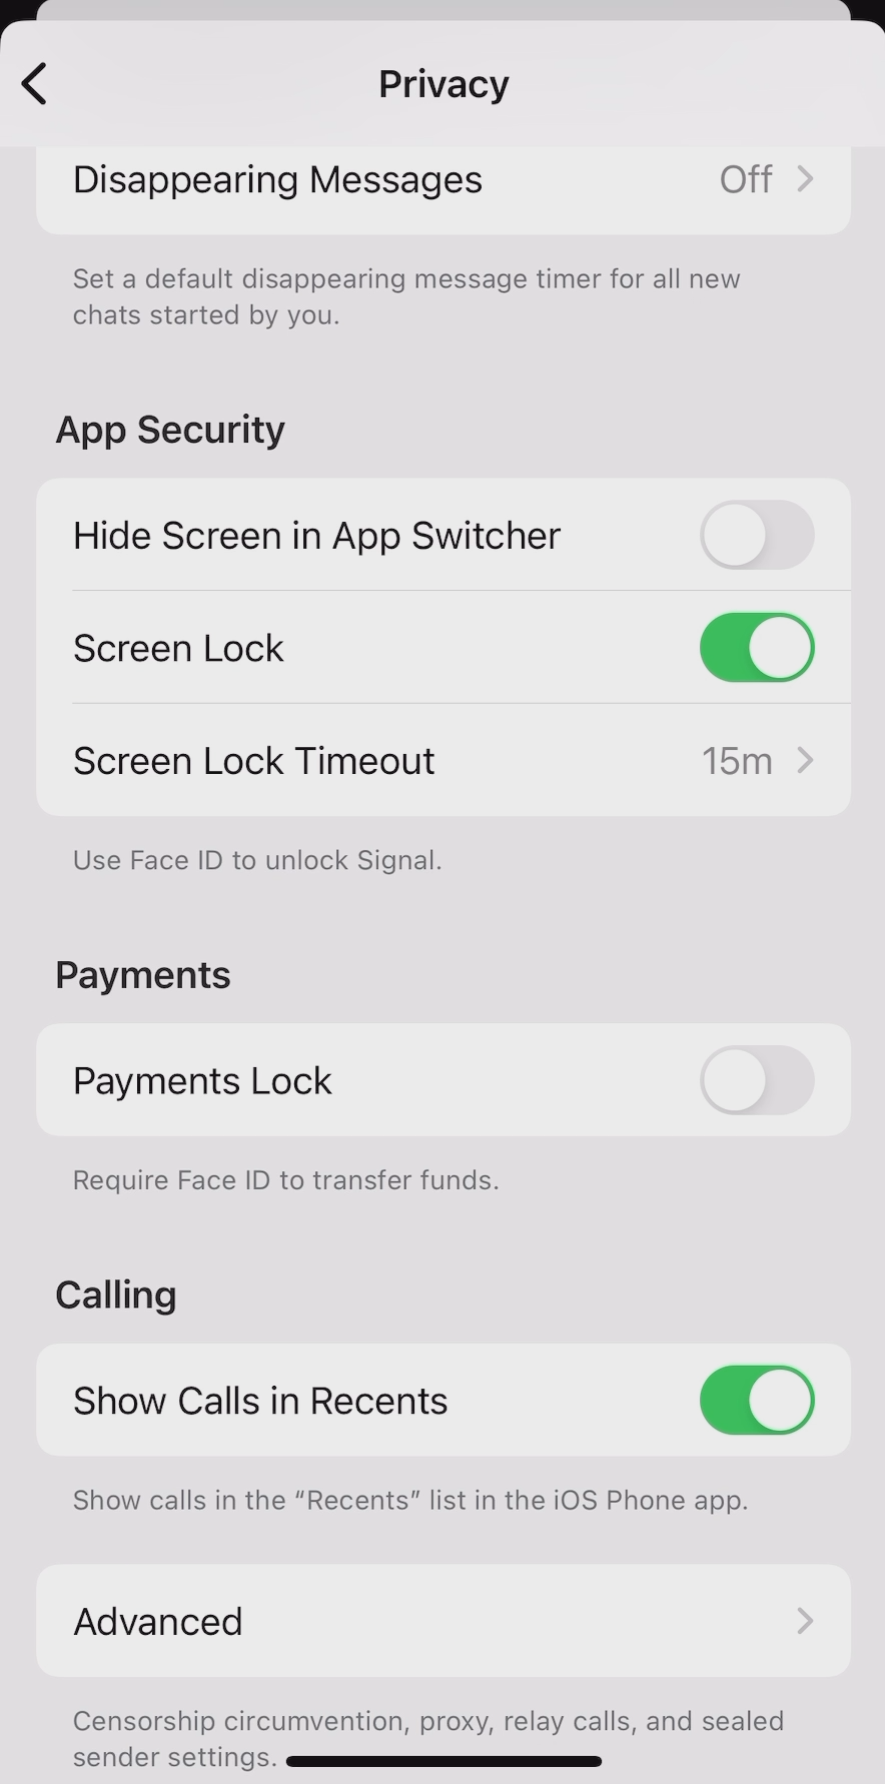  Describe the element at coordinates (261, 861) in the screenshot. I see `` at that location.